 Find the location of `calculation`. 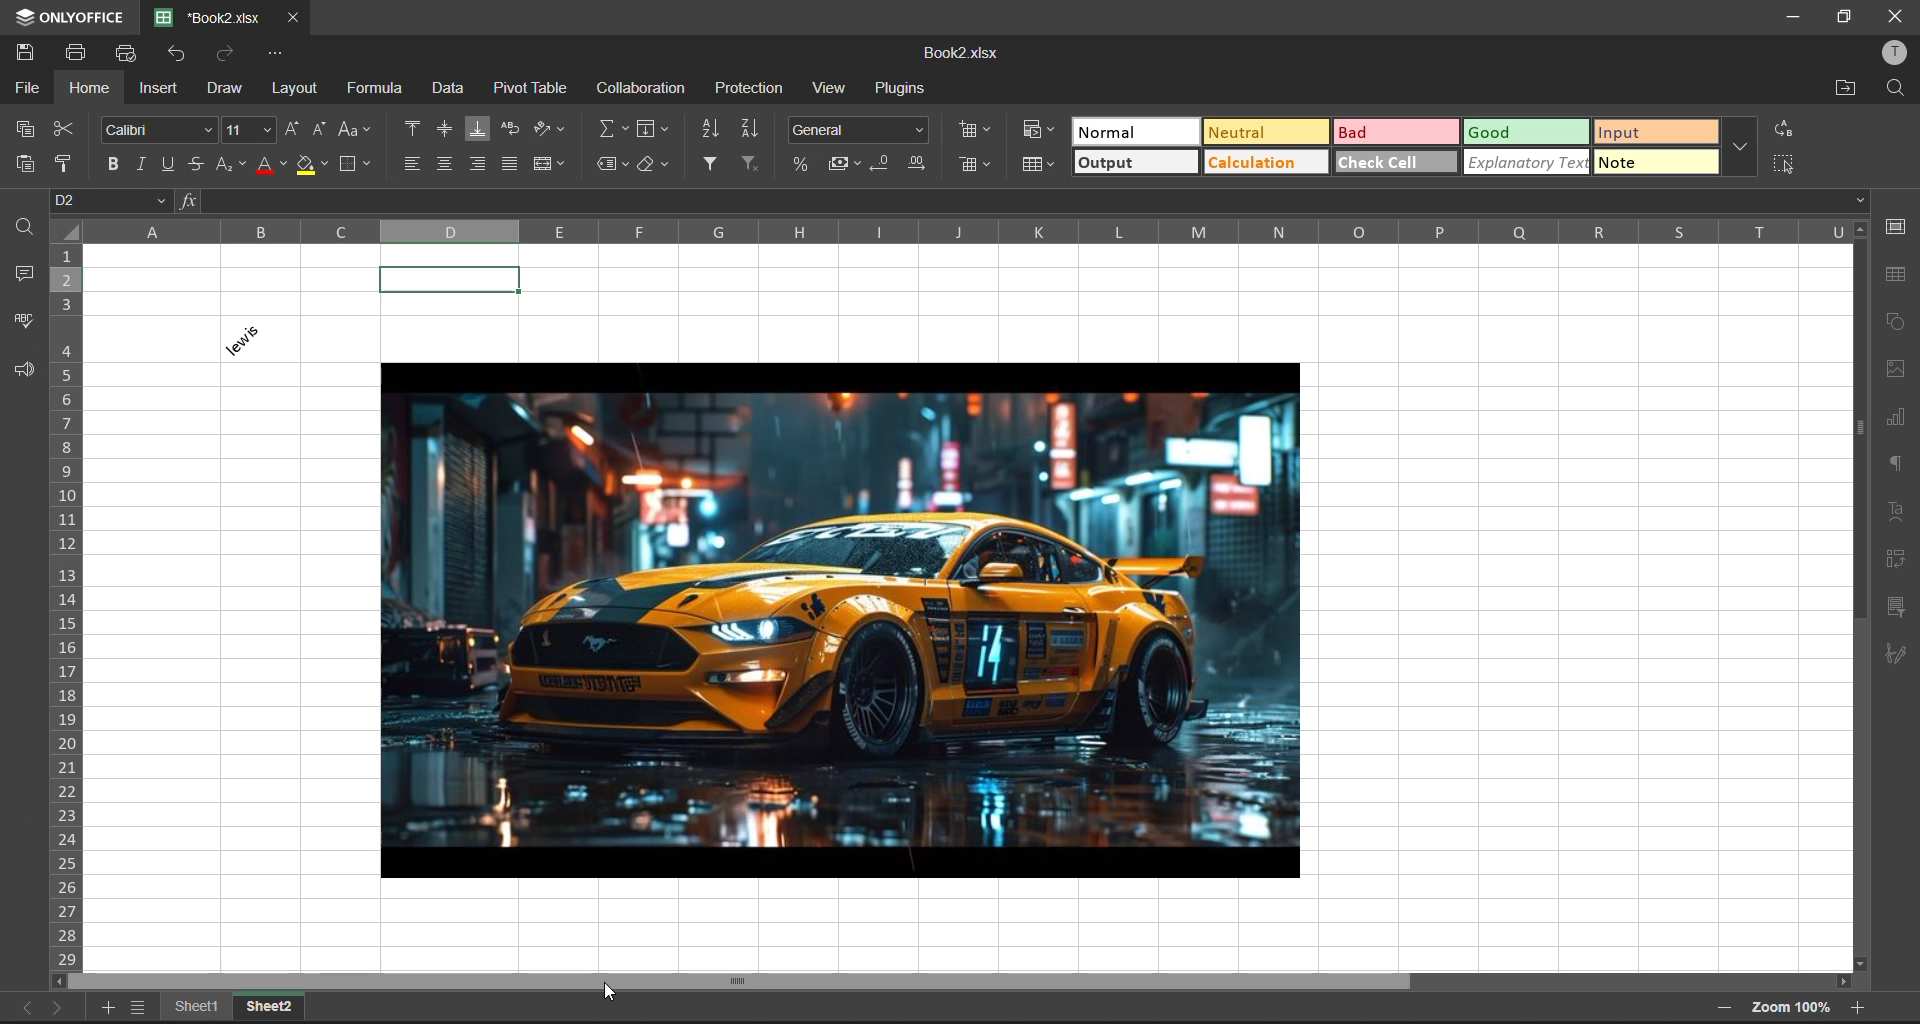

calculation is located at coordinates (1265, 162).